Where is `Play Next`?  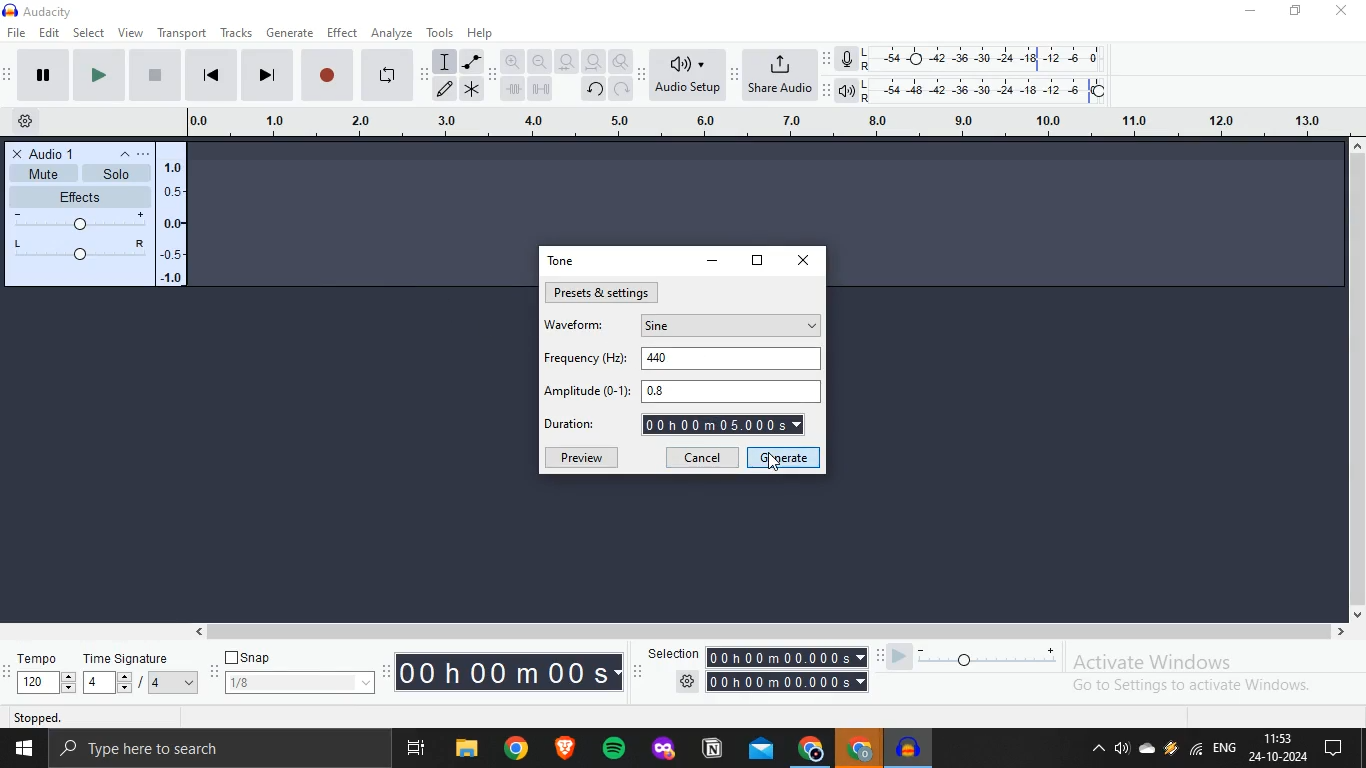
Play Next is located at coordinates (266, 74).